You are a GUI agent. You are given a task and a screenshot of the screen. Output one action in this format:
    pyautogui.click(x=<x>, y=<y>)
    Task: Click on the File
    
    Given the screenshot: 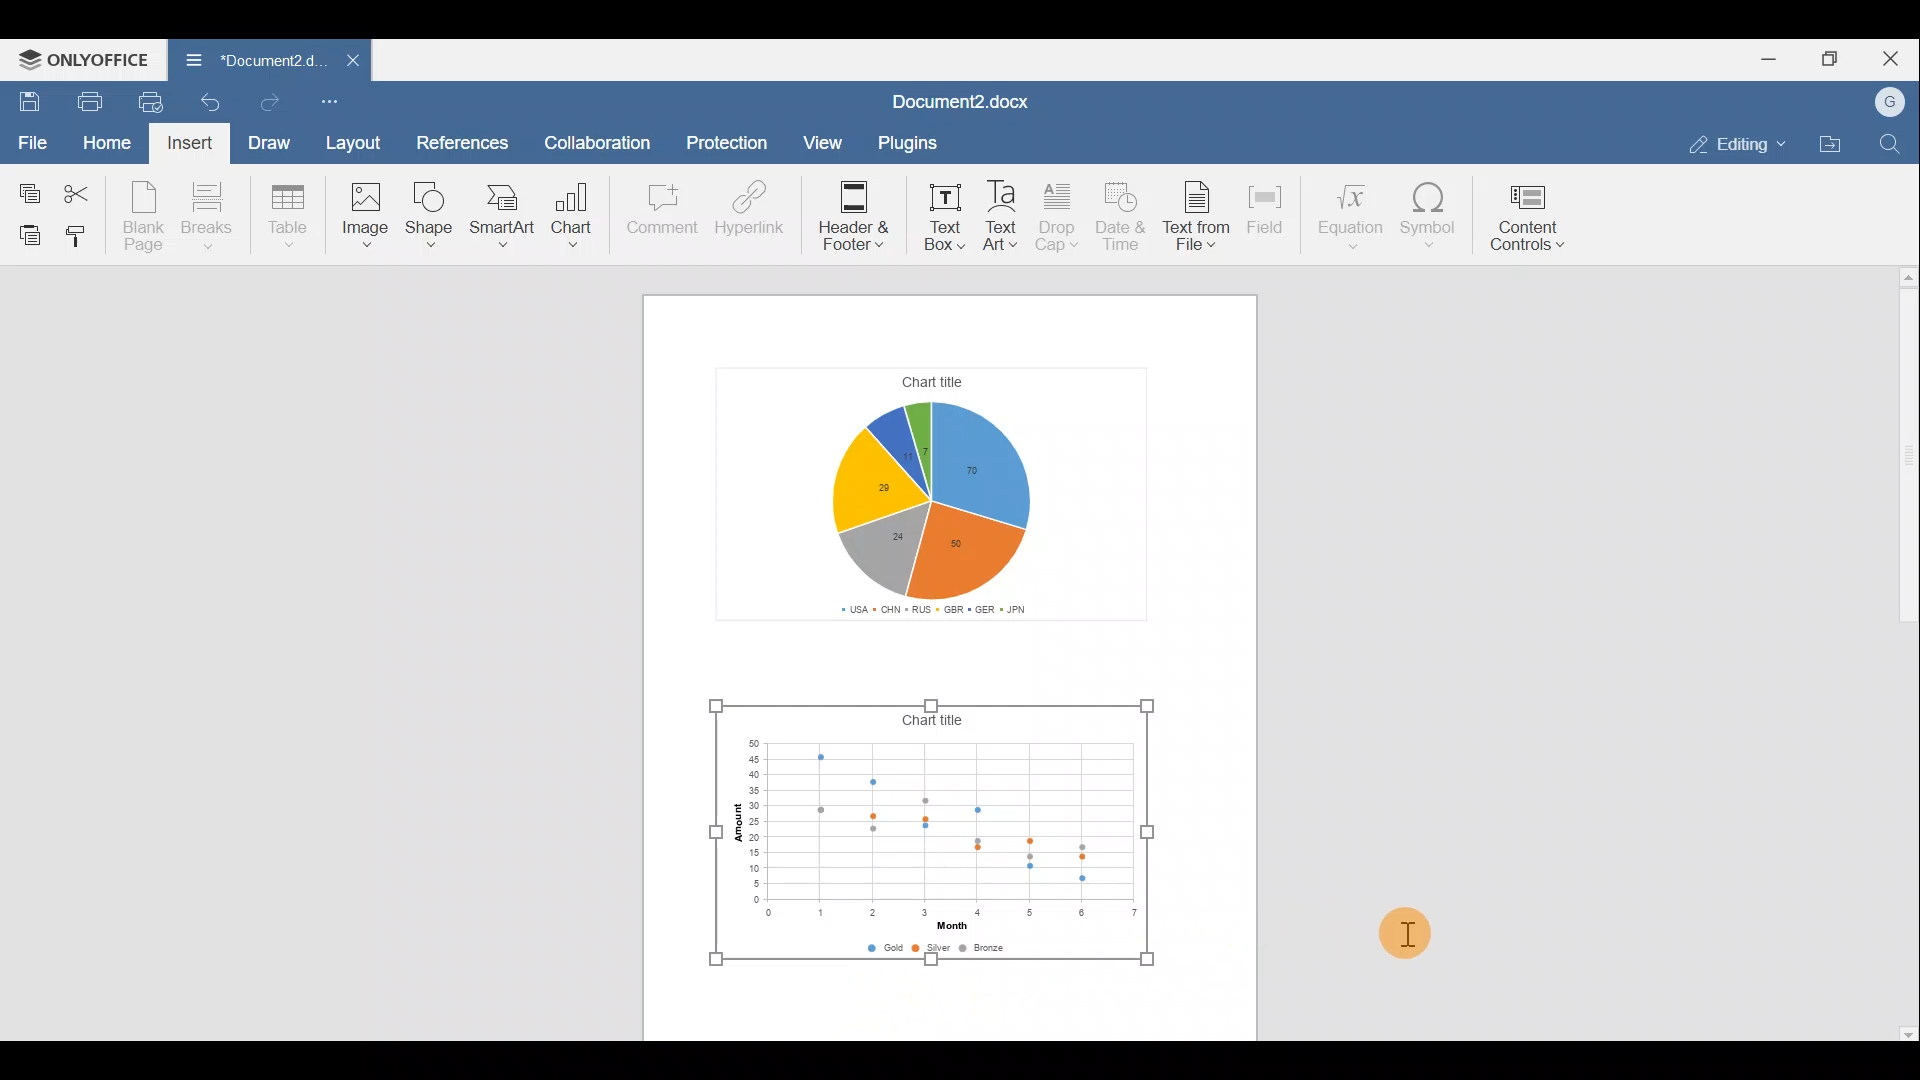 What is the action you would take?
    pyautogui.click(x=29, y=142)
    